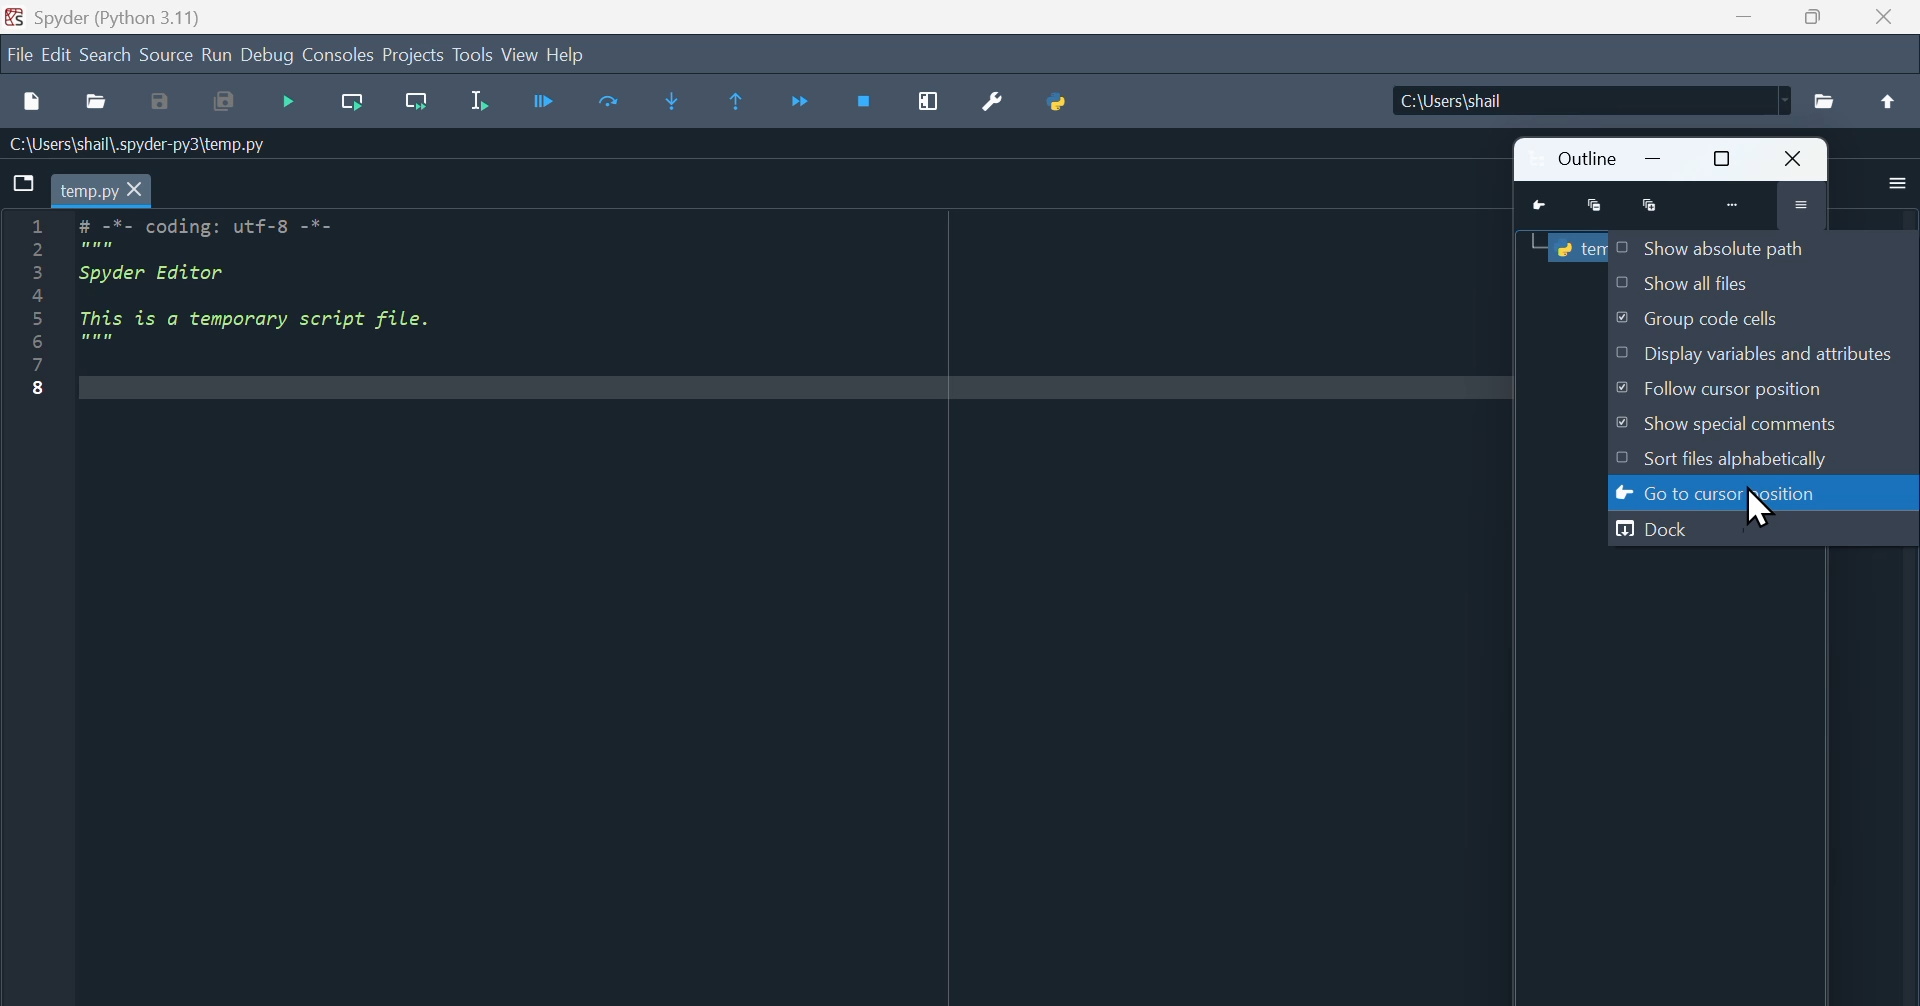 The height and width of the screenshot is (1006, 1920). I want to click on Show all files, so click(1684, 282).